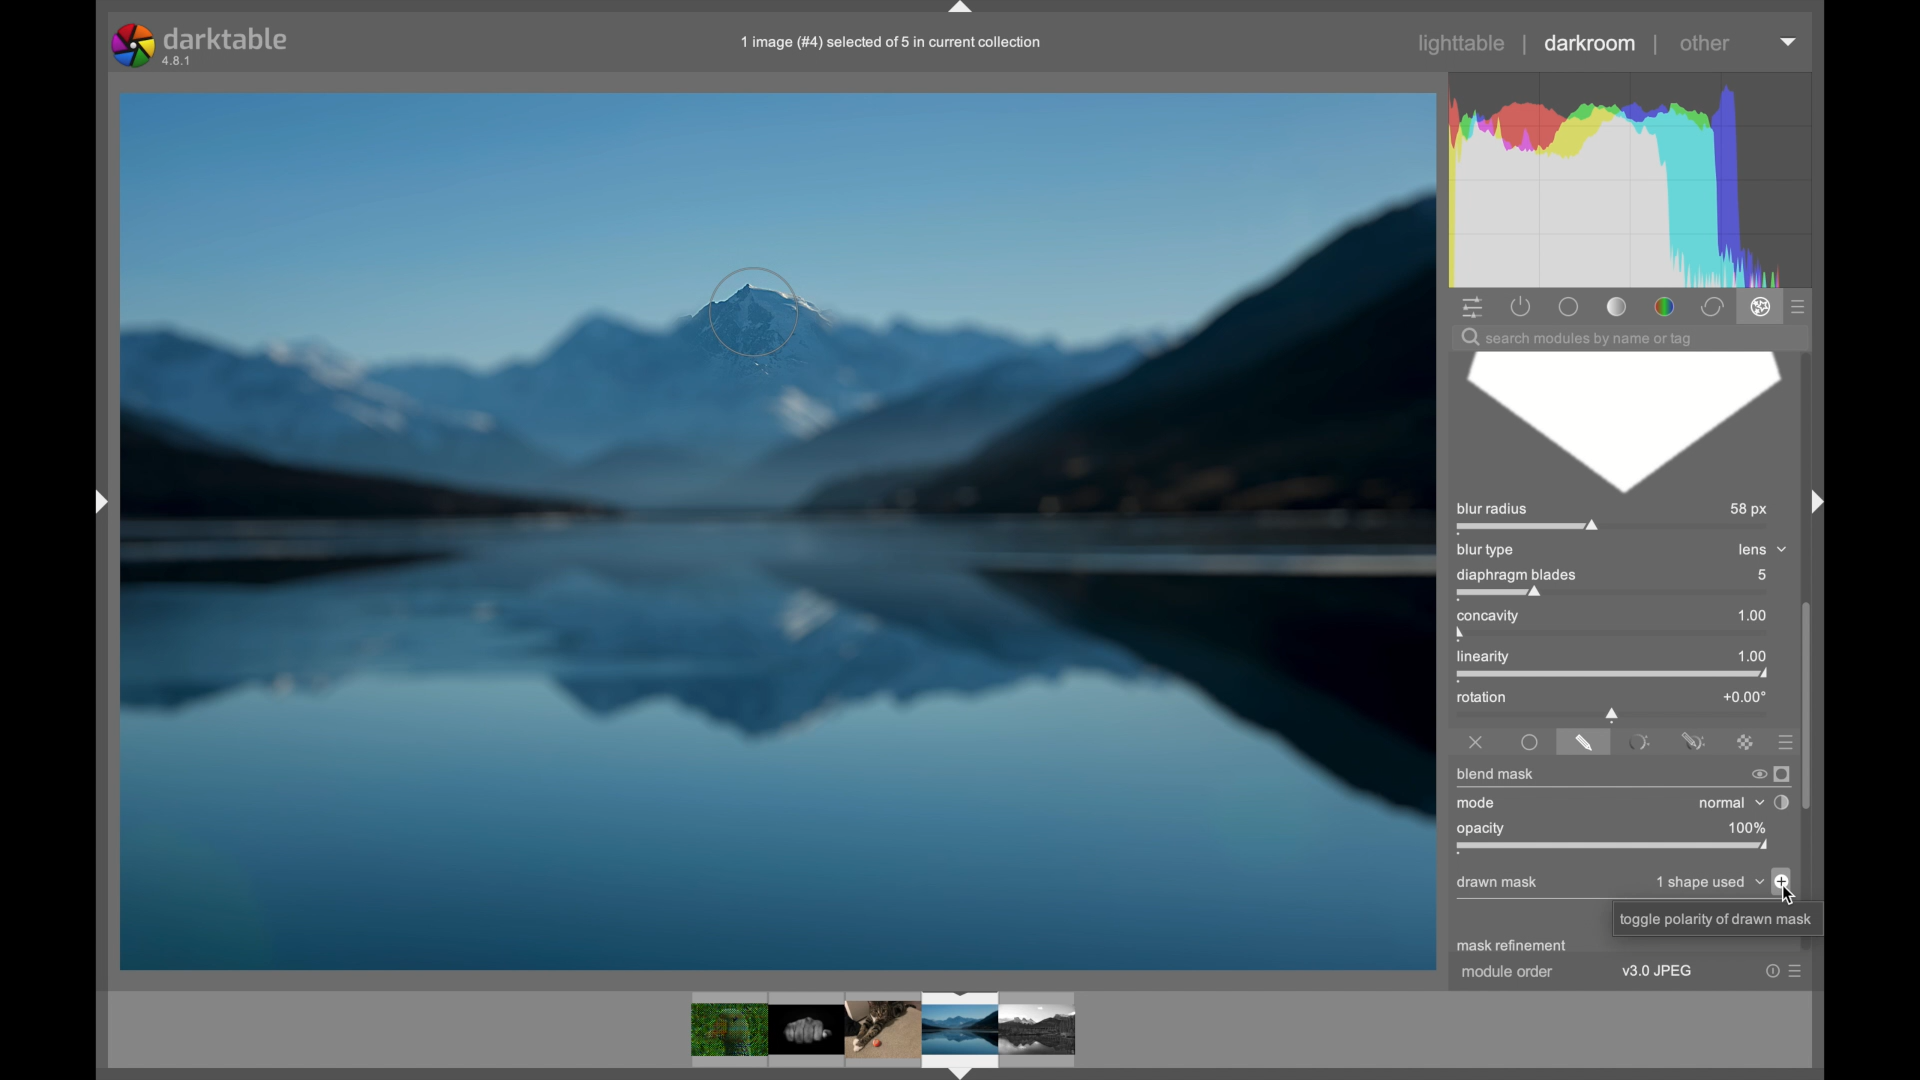 The width and height of the screenshot is (1920, 1080). What do you see at coordinates (99, 504) in the screenshot?
I see `drag handle` at bounding box center [99, 504].